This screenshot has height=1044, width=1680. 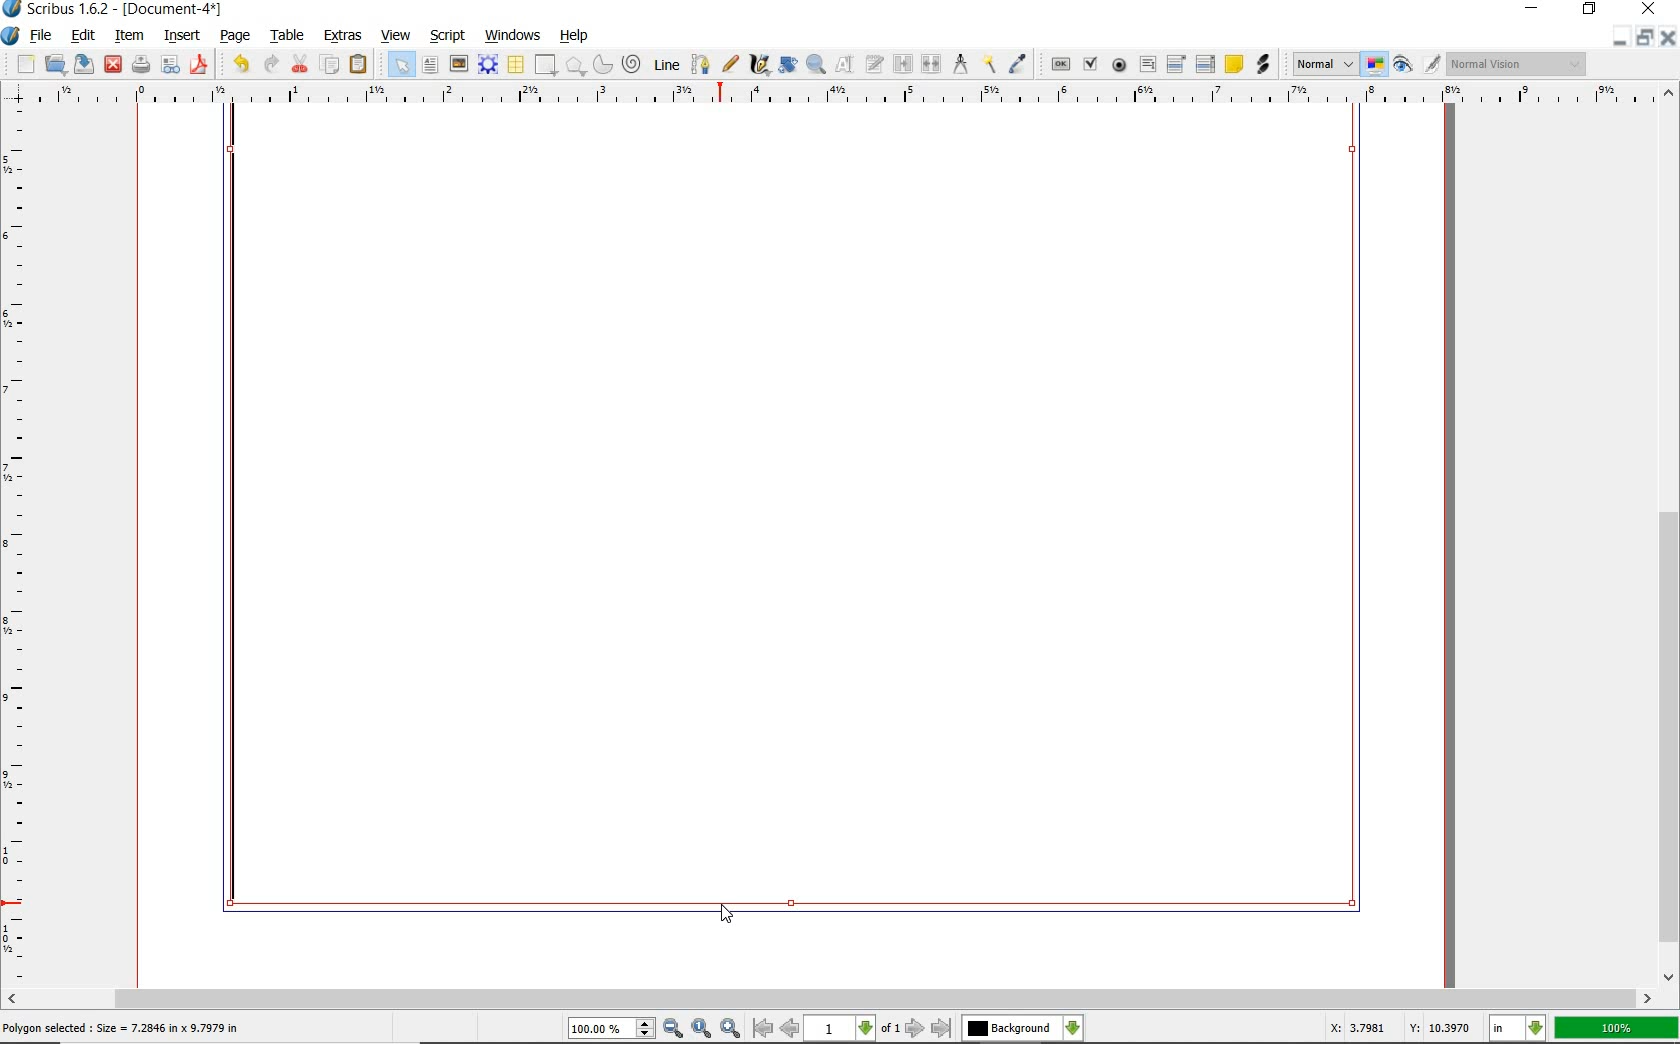 I want to click on link text frames, so click(x=900, y=63).